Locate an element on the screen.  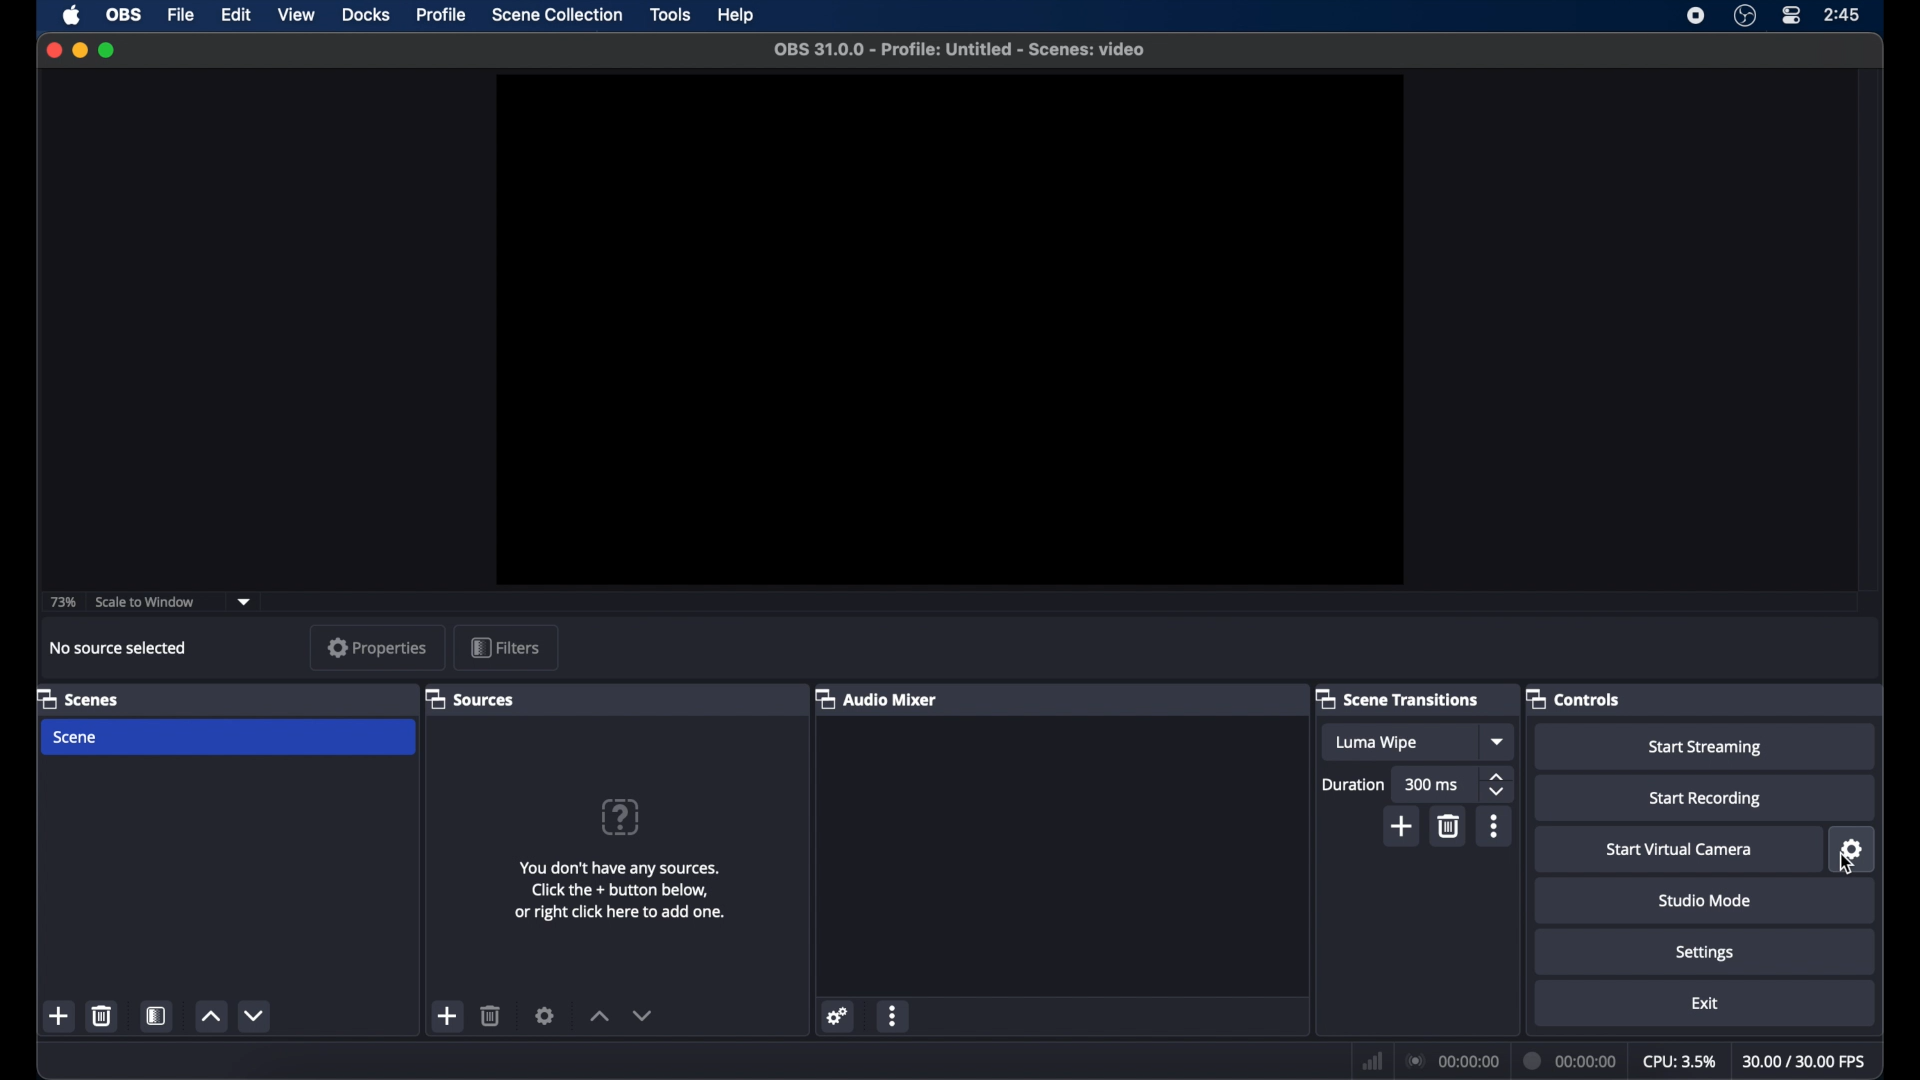
scene transitions is located at coordinates (1397, 700).